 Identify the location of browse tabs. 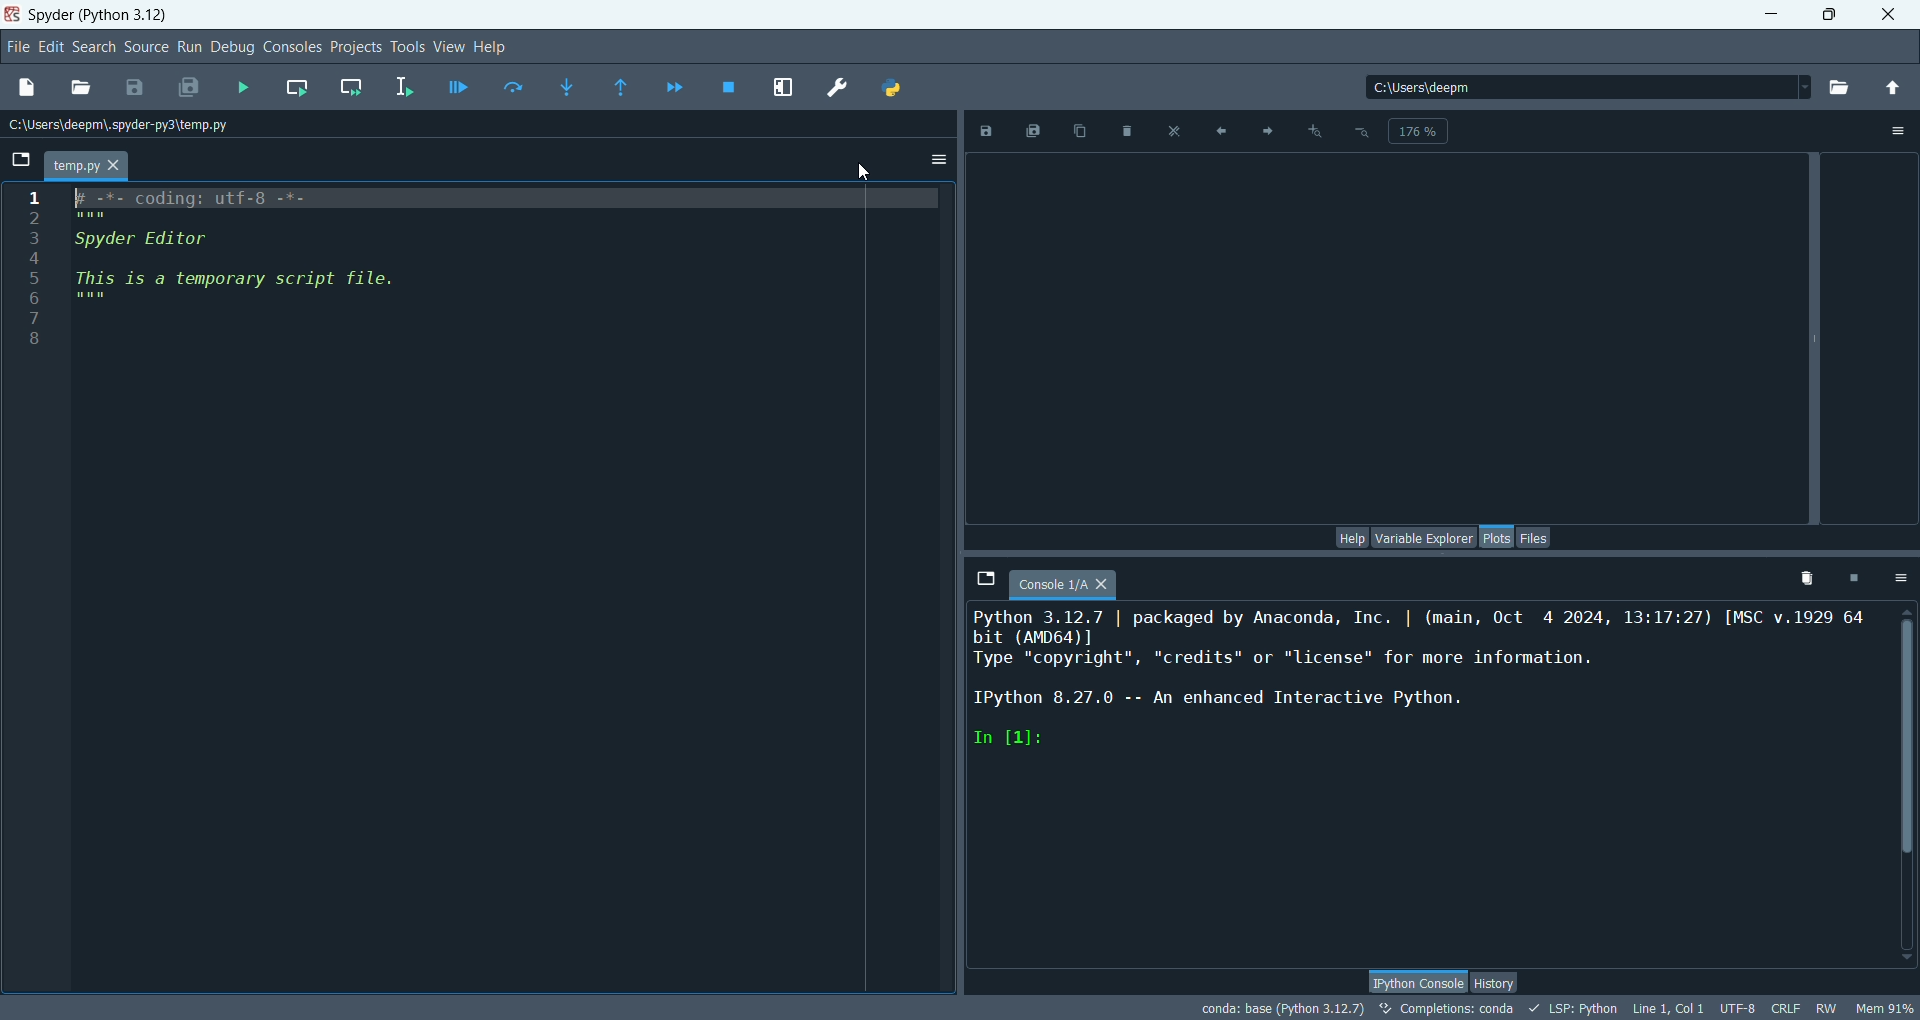
(21, 159).